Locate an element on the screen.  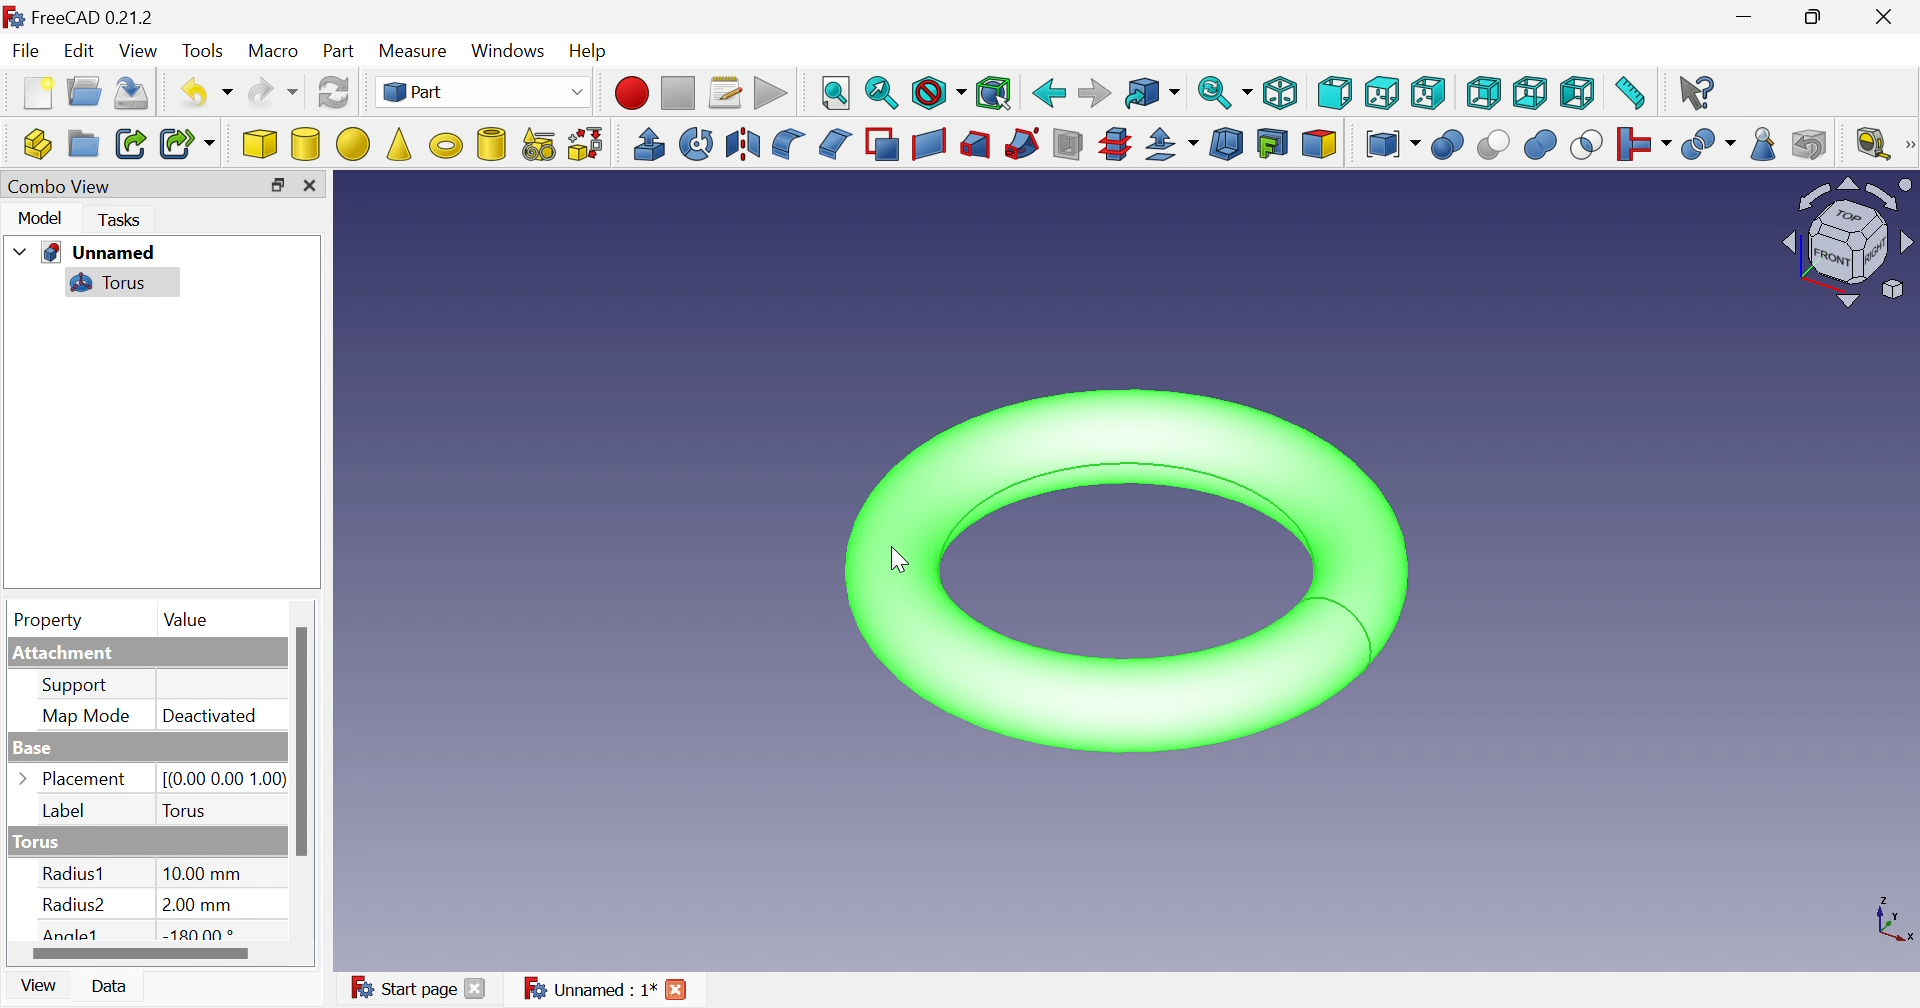
Support is located at coordinates (80, 685).